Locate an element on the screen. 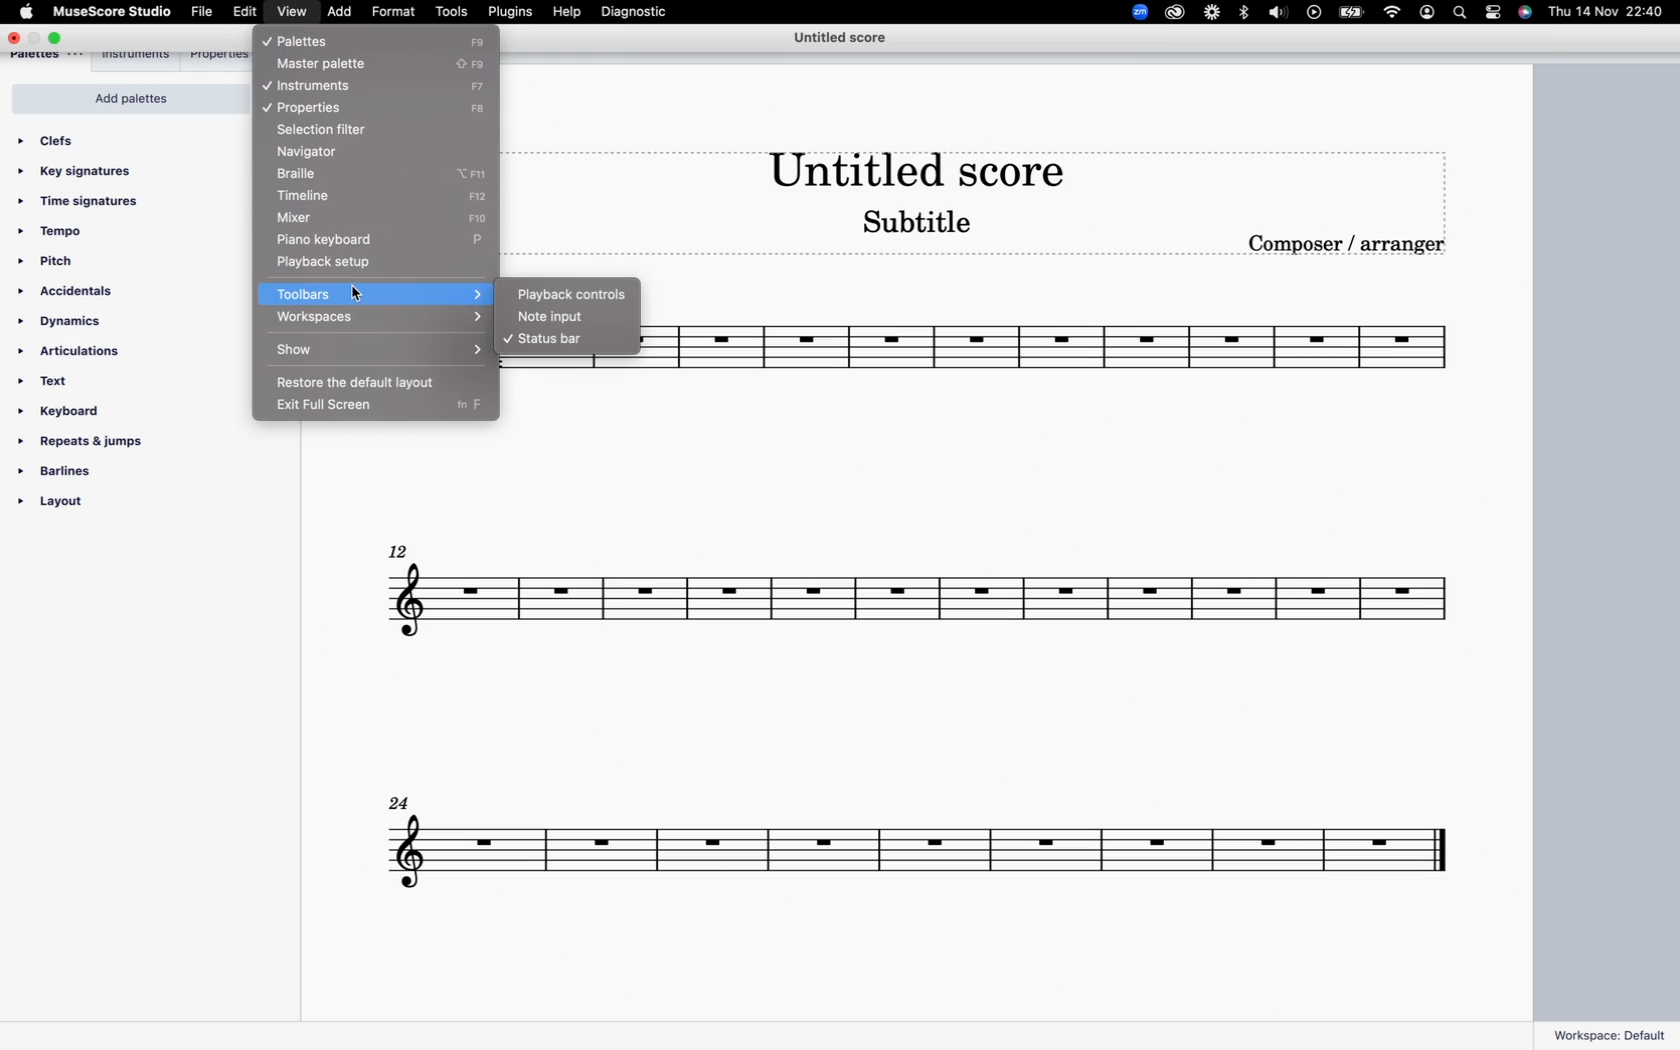 The width and height of the screenshot is (1680, 1050). pitch is located at coordinates (59, 262).